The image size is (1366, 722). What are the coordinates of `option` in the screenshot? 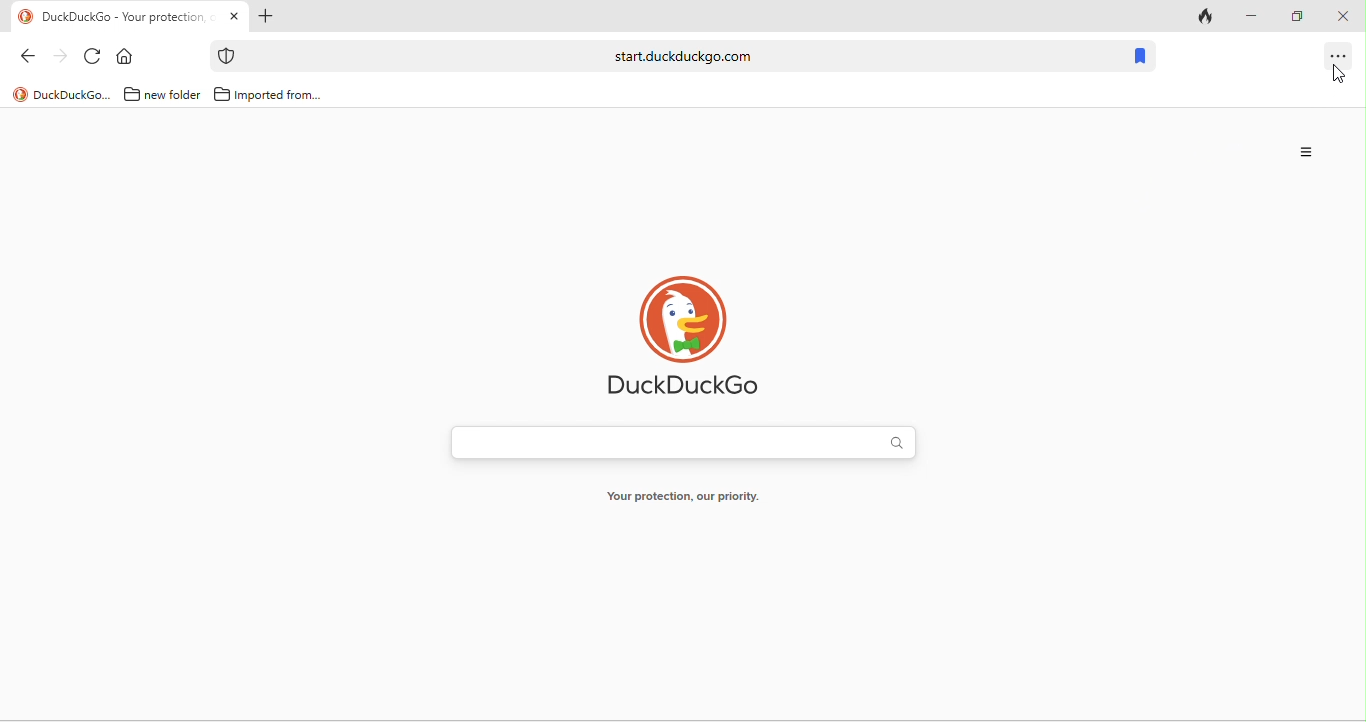 It's located at (1343, 58).